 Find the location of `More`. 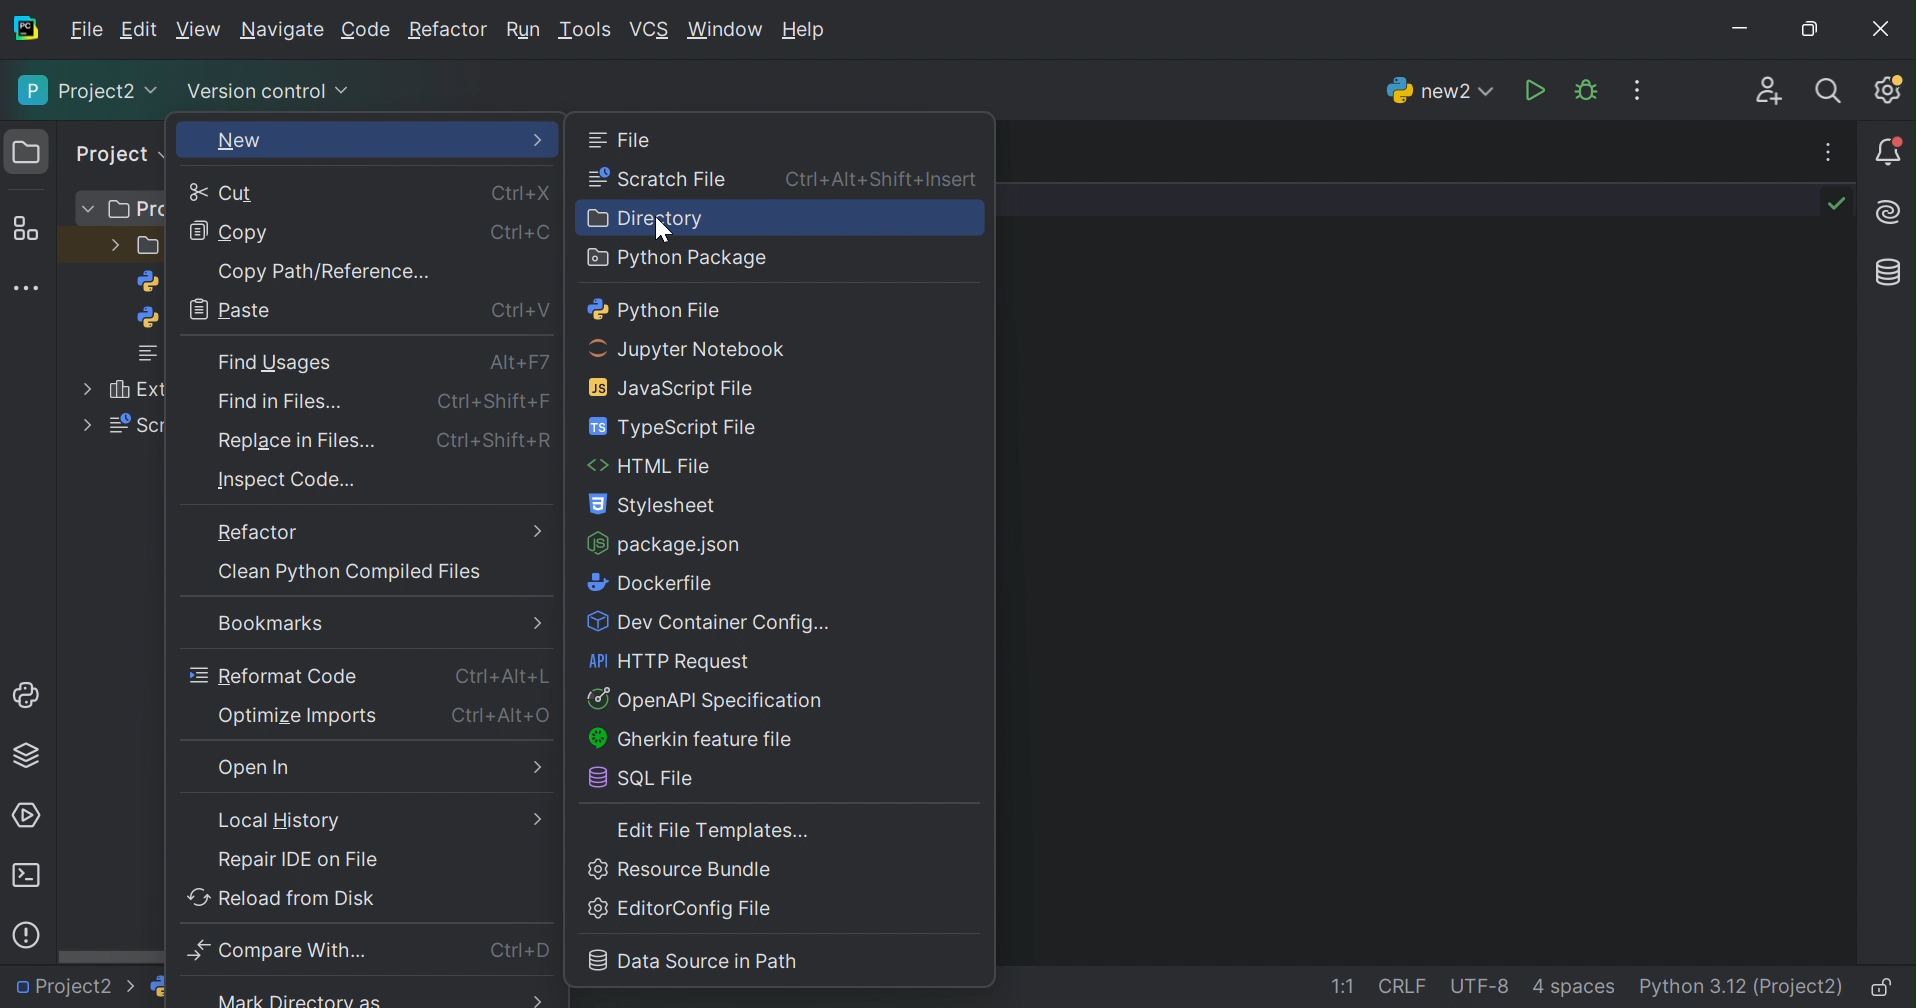

More is located at coordinates (533, 1000).